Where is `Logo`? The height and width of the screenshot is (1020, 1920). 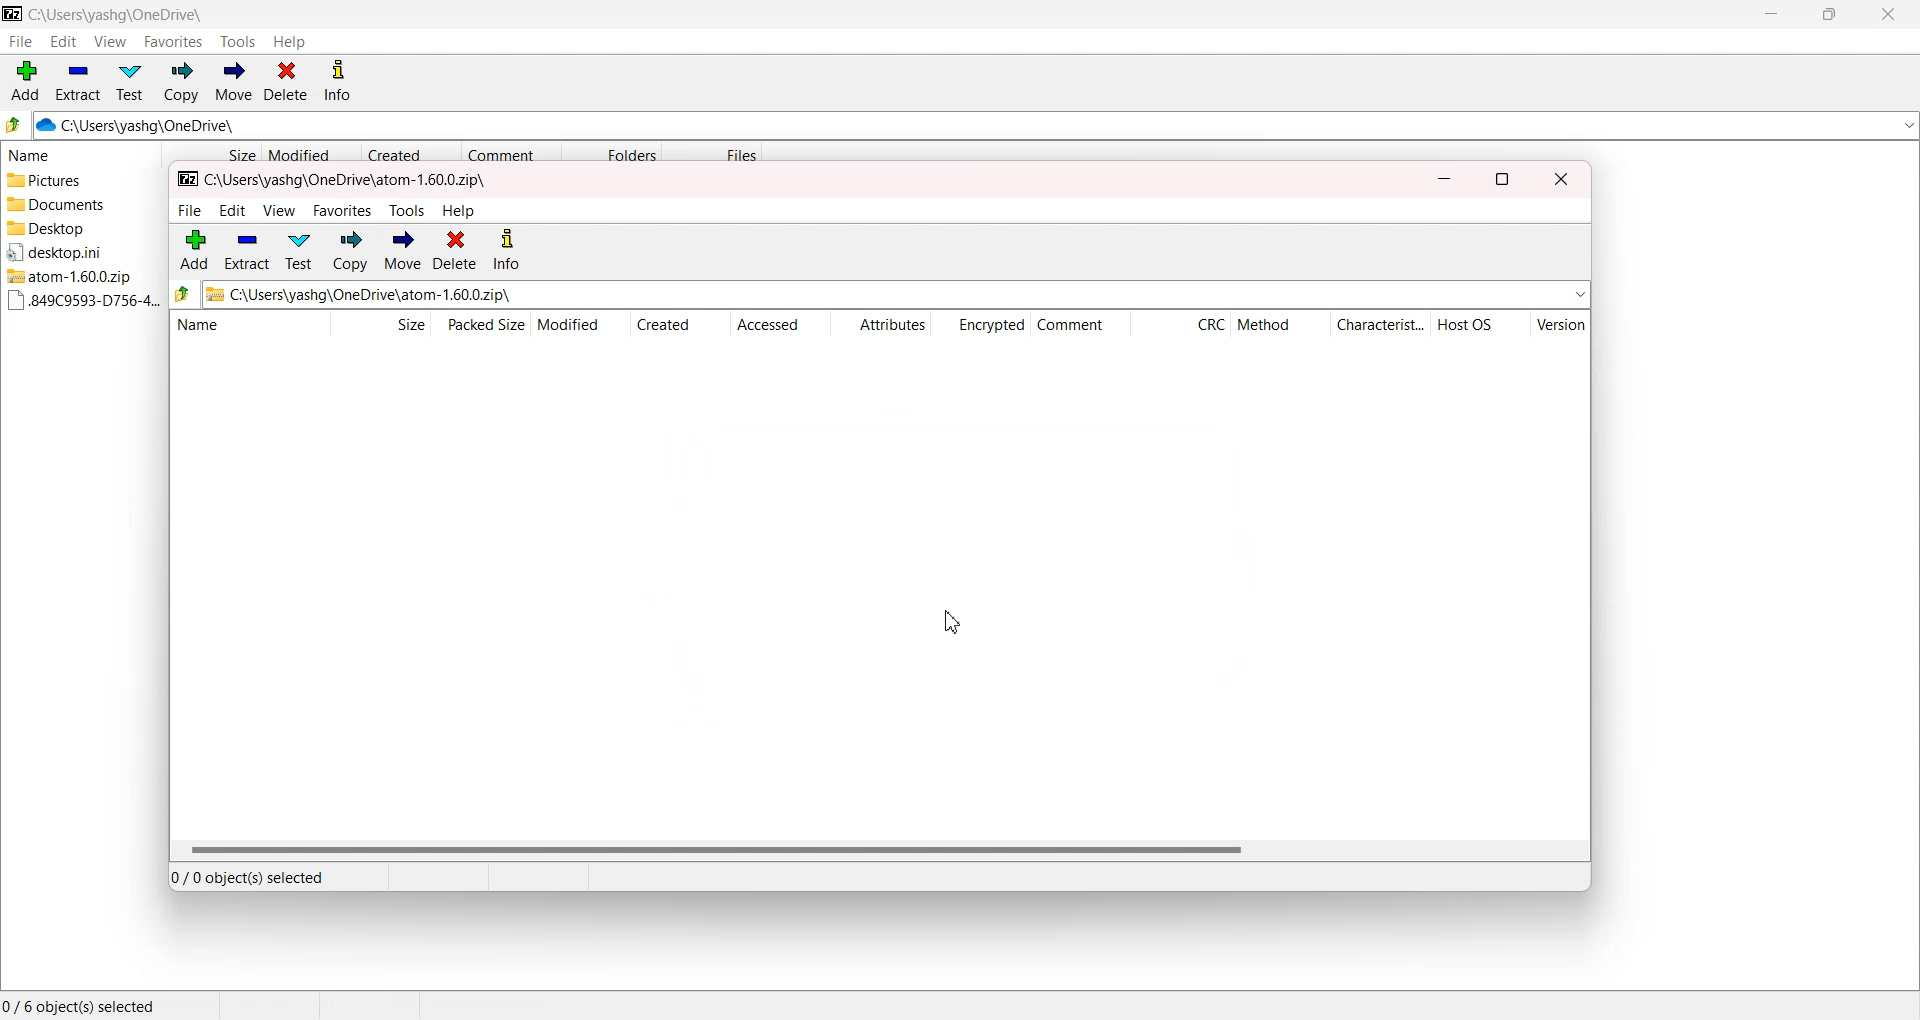 Logo is located at coordinates (13, 13).